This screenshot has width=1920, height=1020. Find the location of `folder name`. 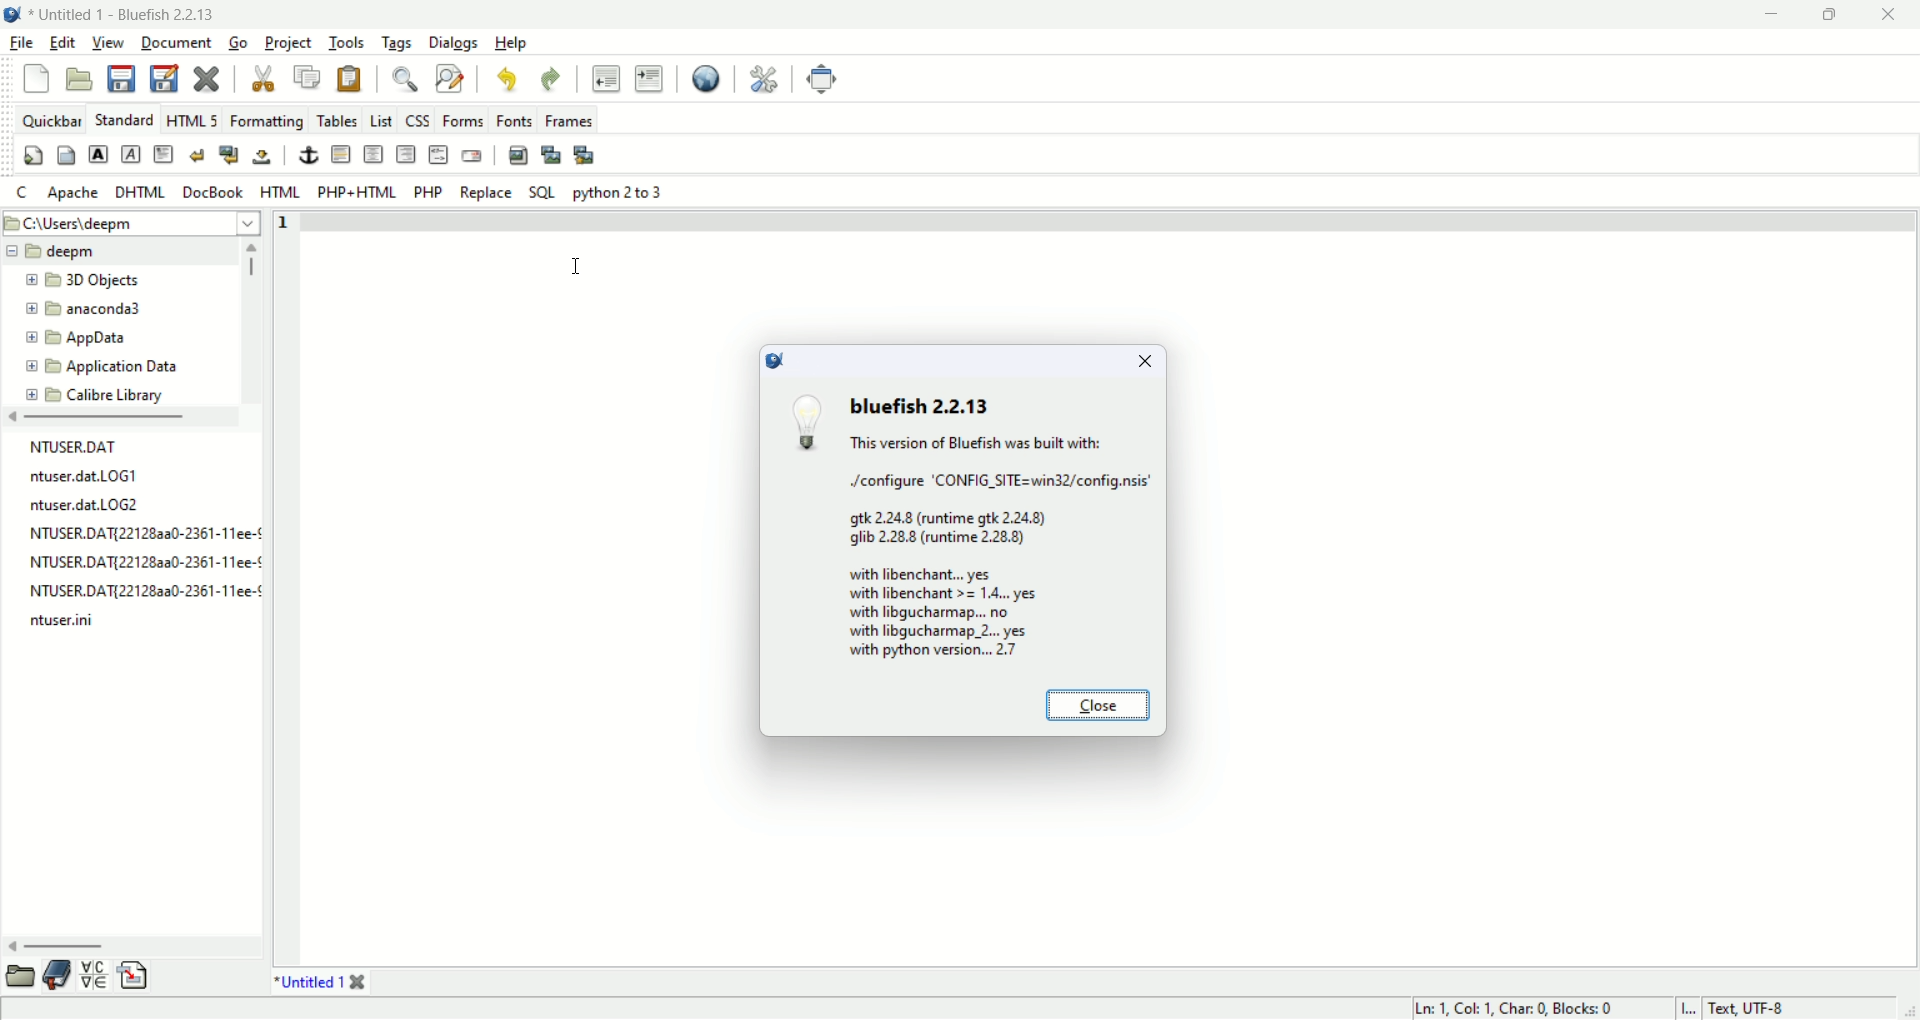

folder name is located at coordinates (77, 339).